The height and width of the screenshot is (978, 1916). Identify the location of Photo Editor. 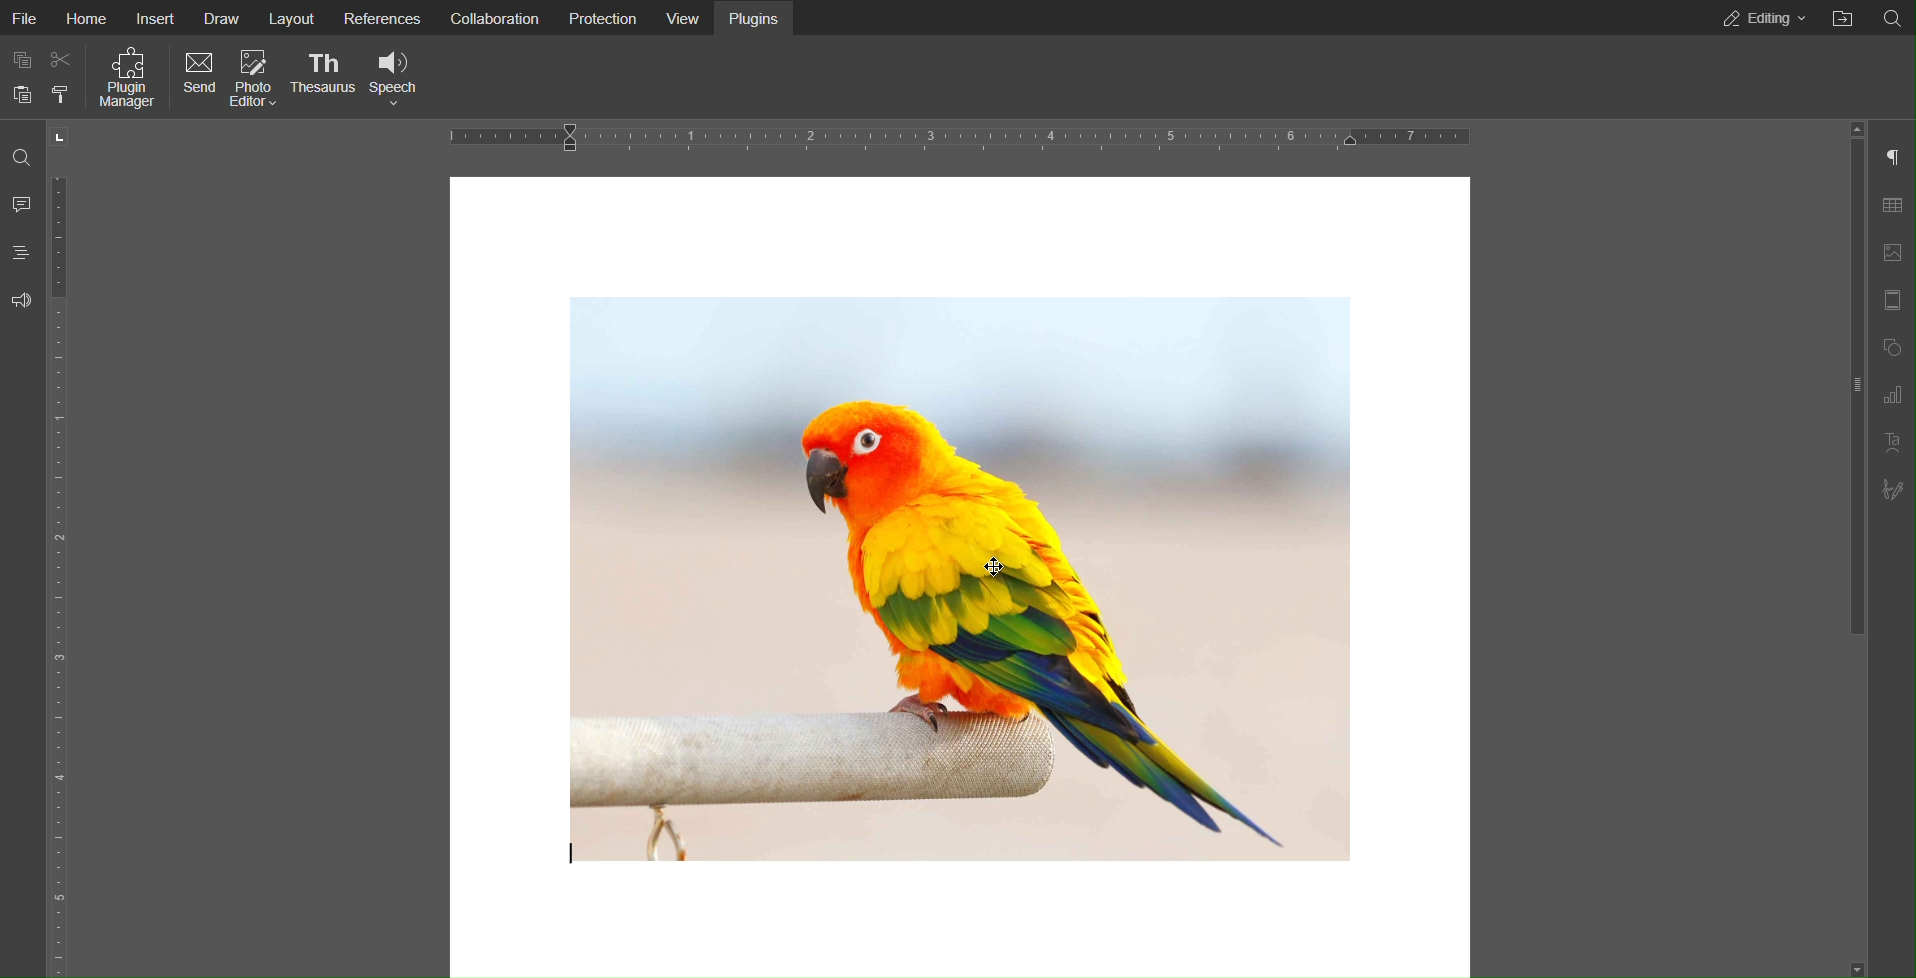
(259, 76).